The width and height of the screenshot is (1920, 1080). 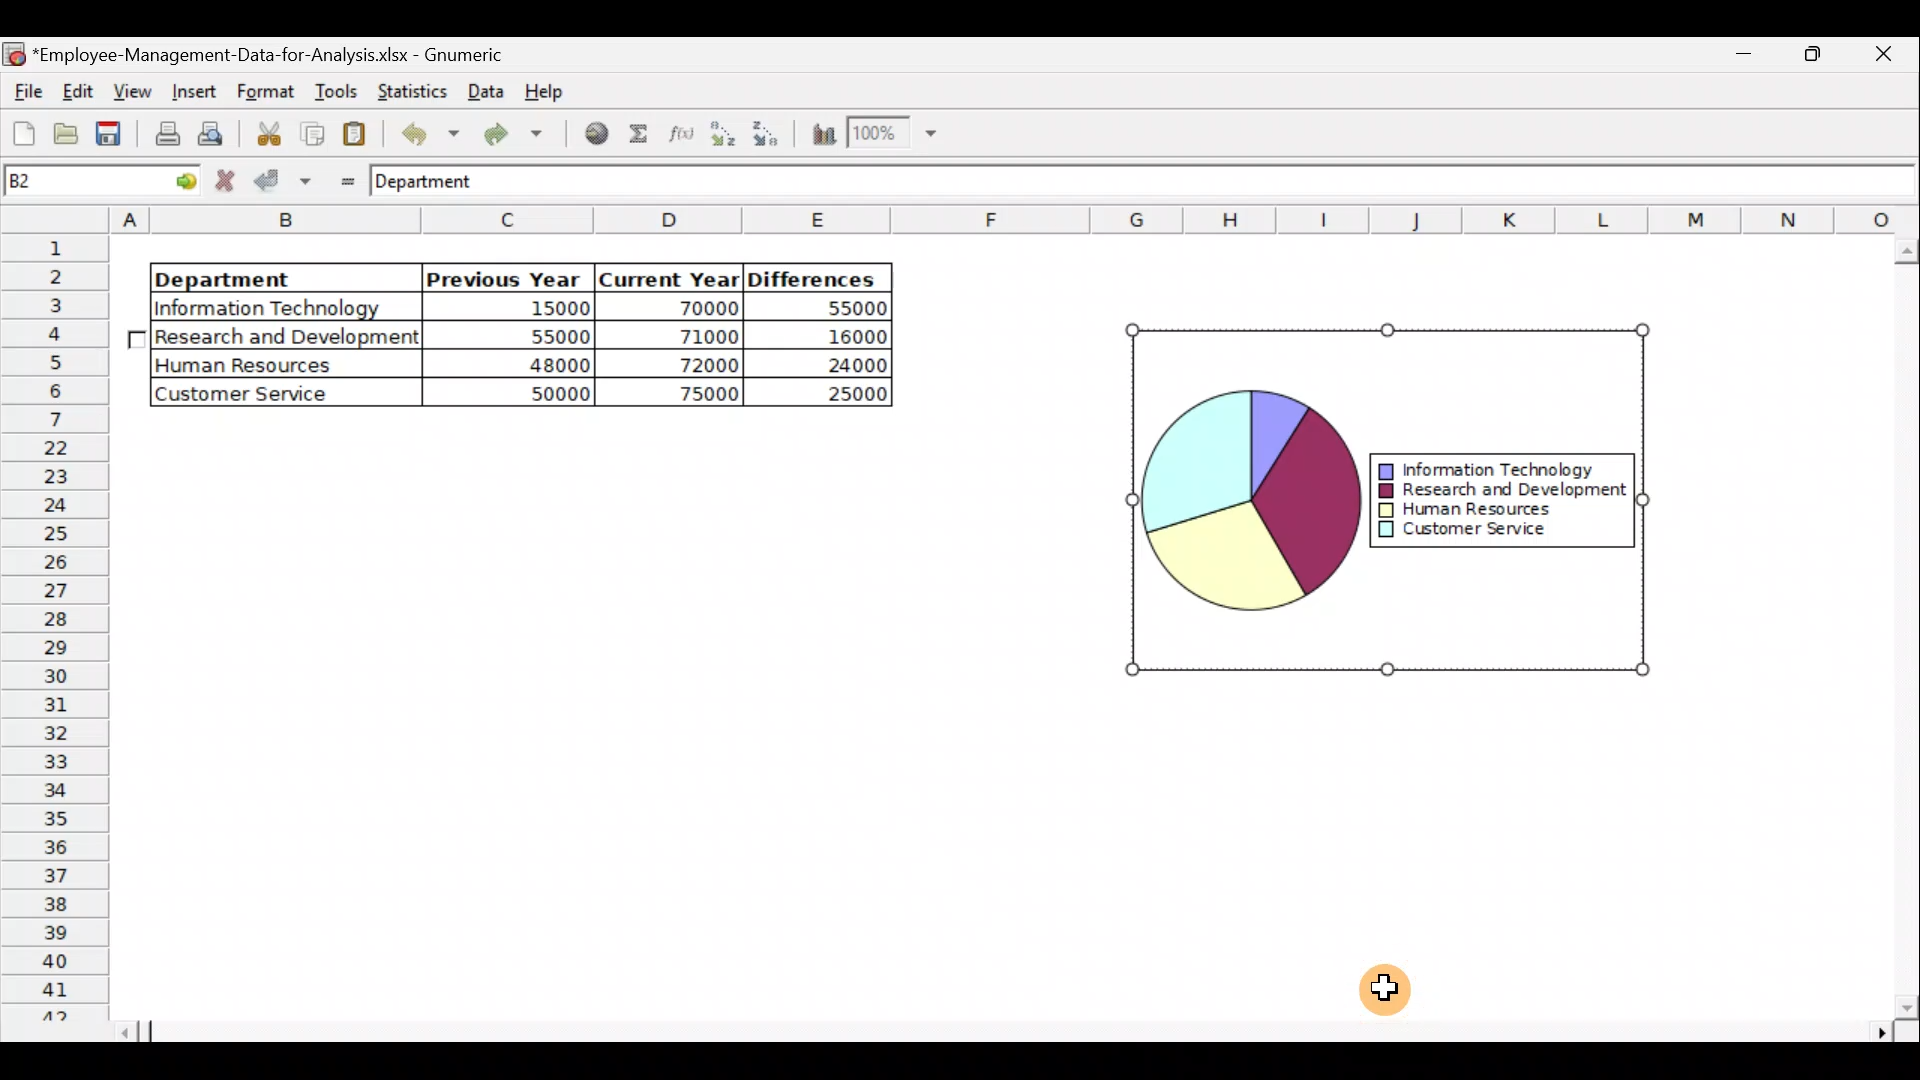 What do you see at coordinates (259, 366) in the screenshot?
I see `Human Resources` at bounding box center [259, 366].